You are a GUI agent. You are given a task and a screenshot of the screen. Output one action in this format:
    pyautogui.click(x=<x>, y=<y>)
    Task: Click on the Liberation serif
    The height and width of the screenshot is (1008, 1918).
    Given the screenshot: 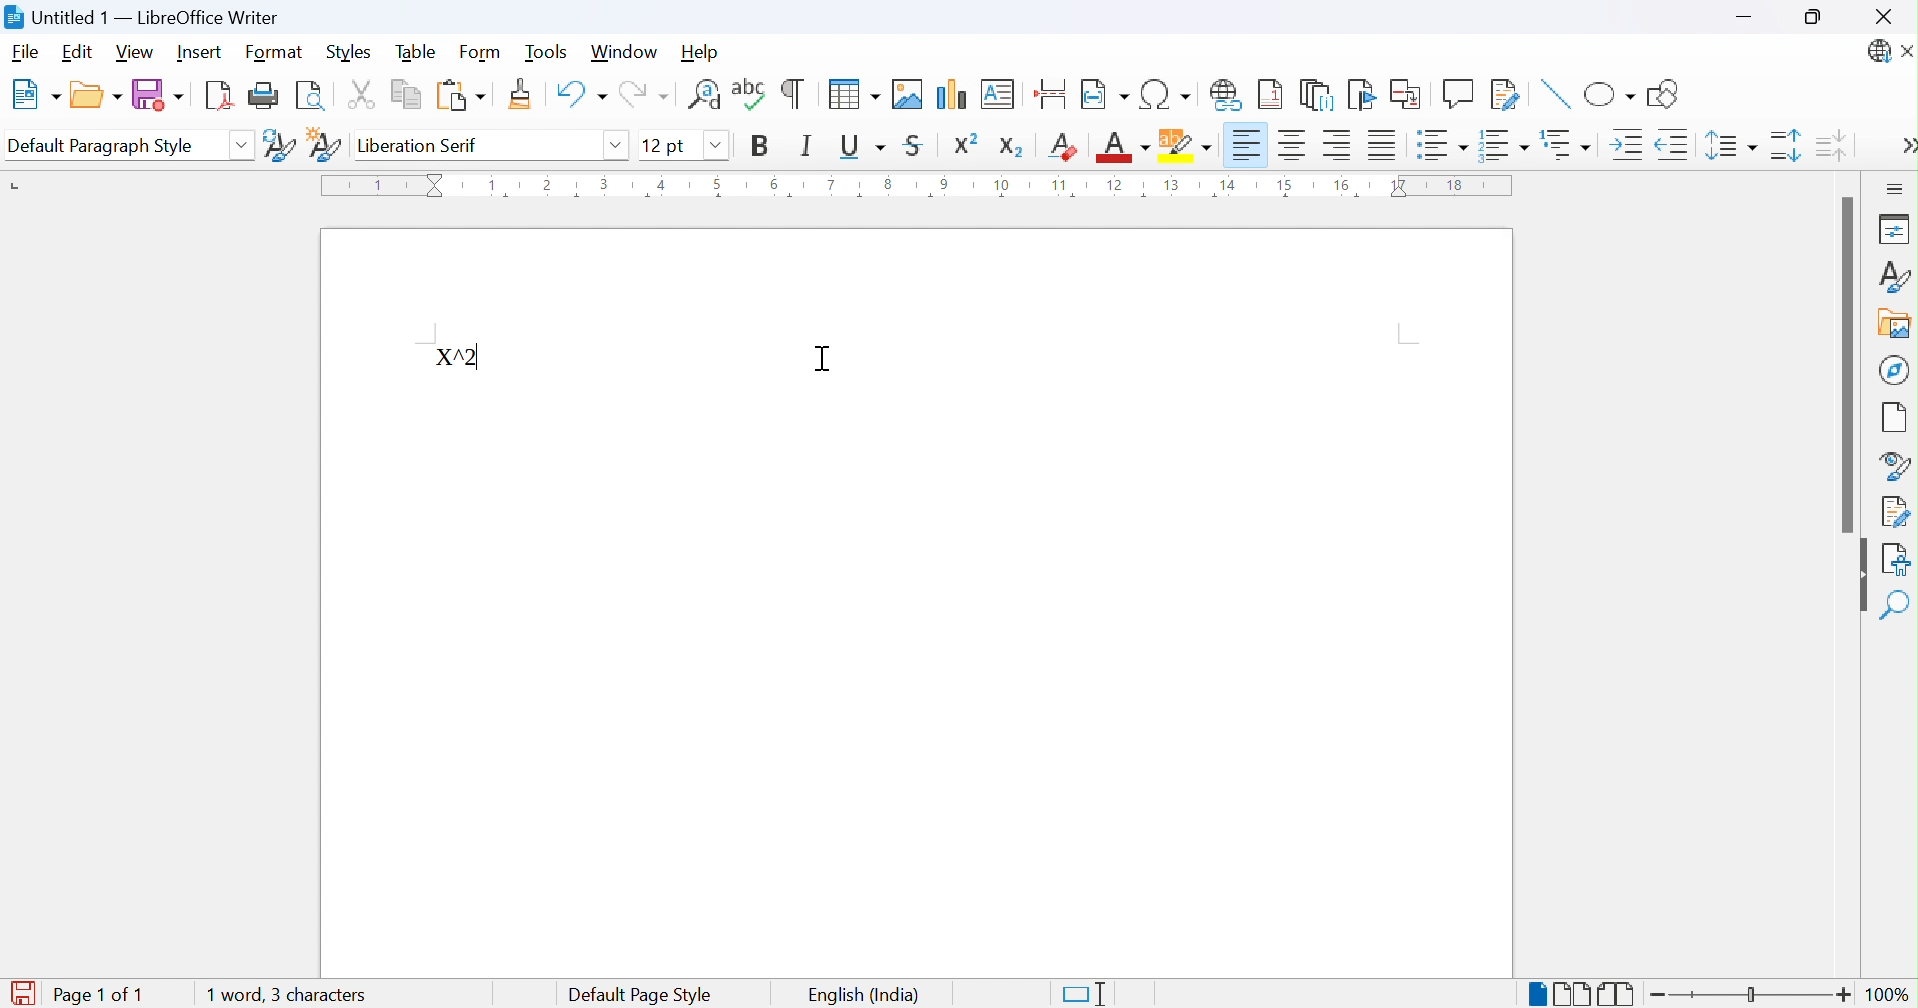 What is the action you would take?
    pyautogui.click(x=423, y=145)
    